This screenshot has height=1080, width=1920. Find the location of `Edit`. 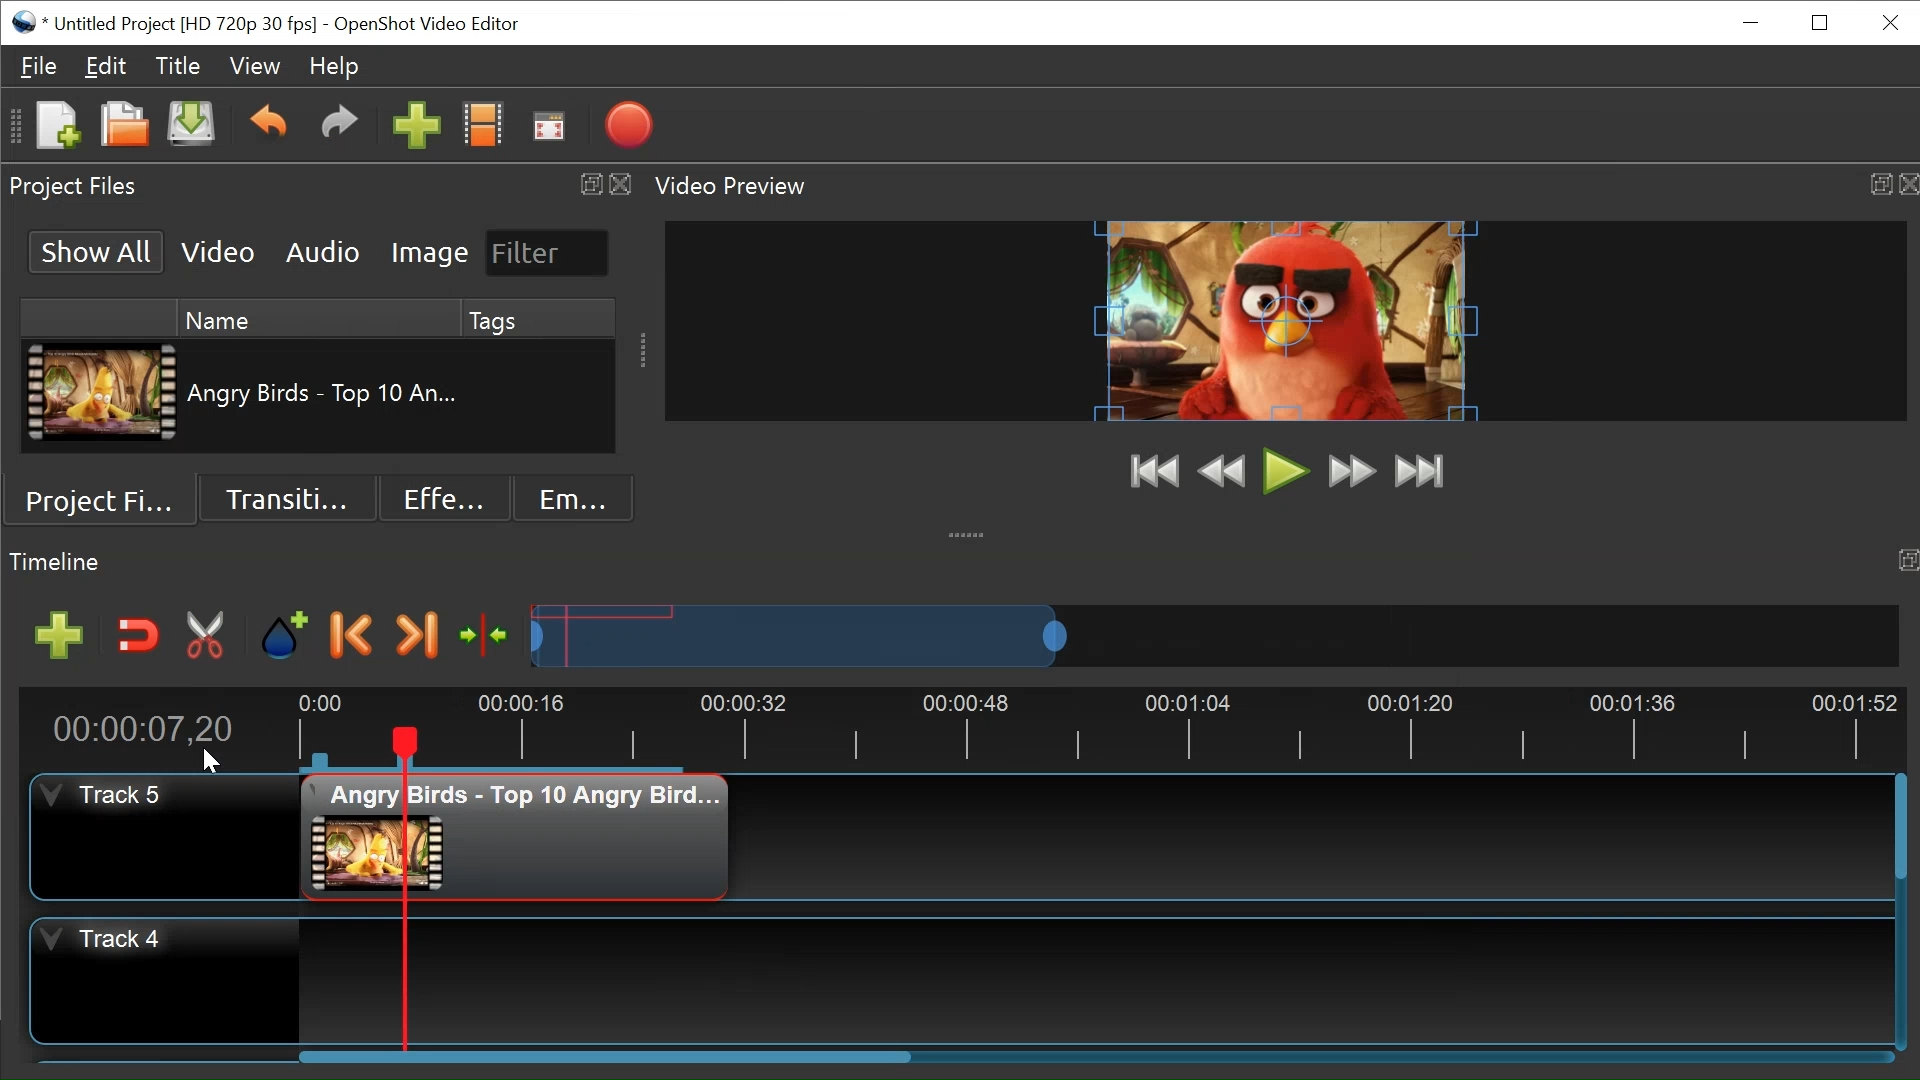

Edit is located at coordinates (107, 66).